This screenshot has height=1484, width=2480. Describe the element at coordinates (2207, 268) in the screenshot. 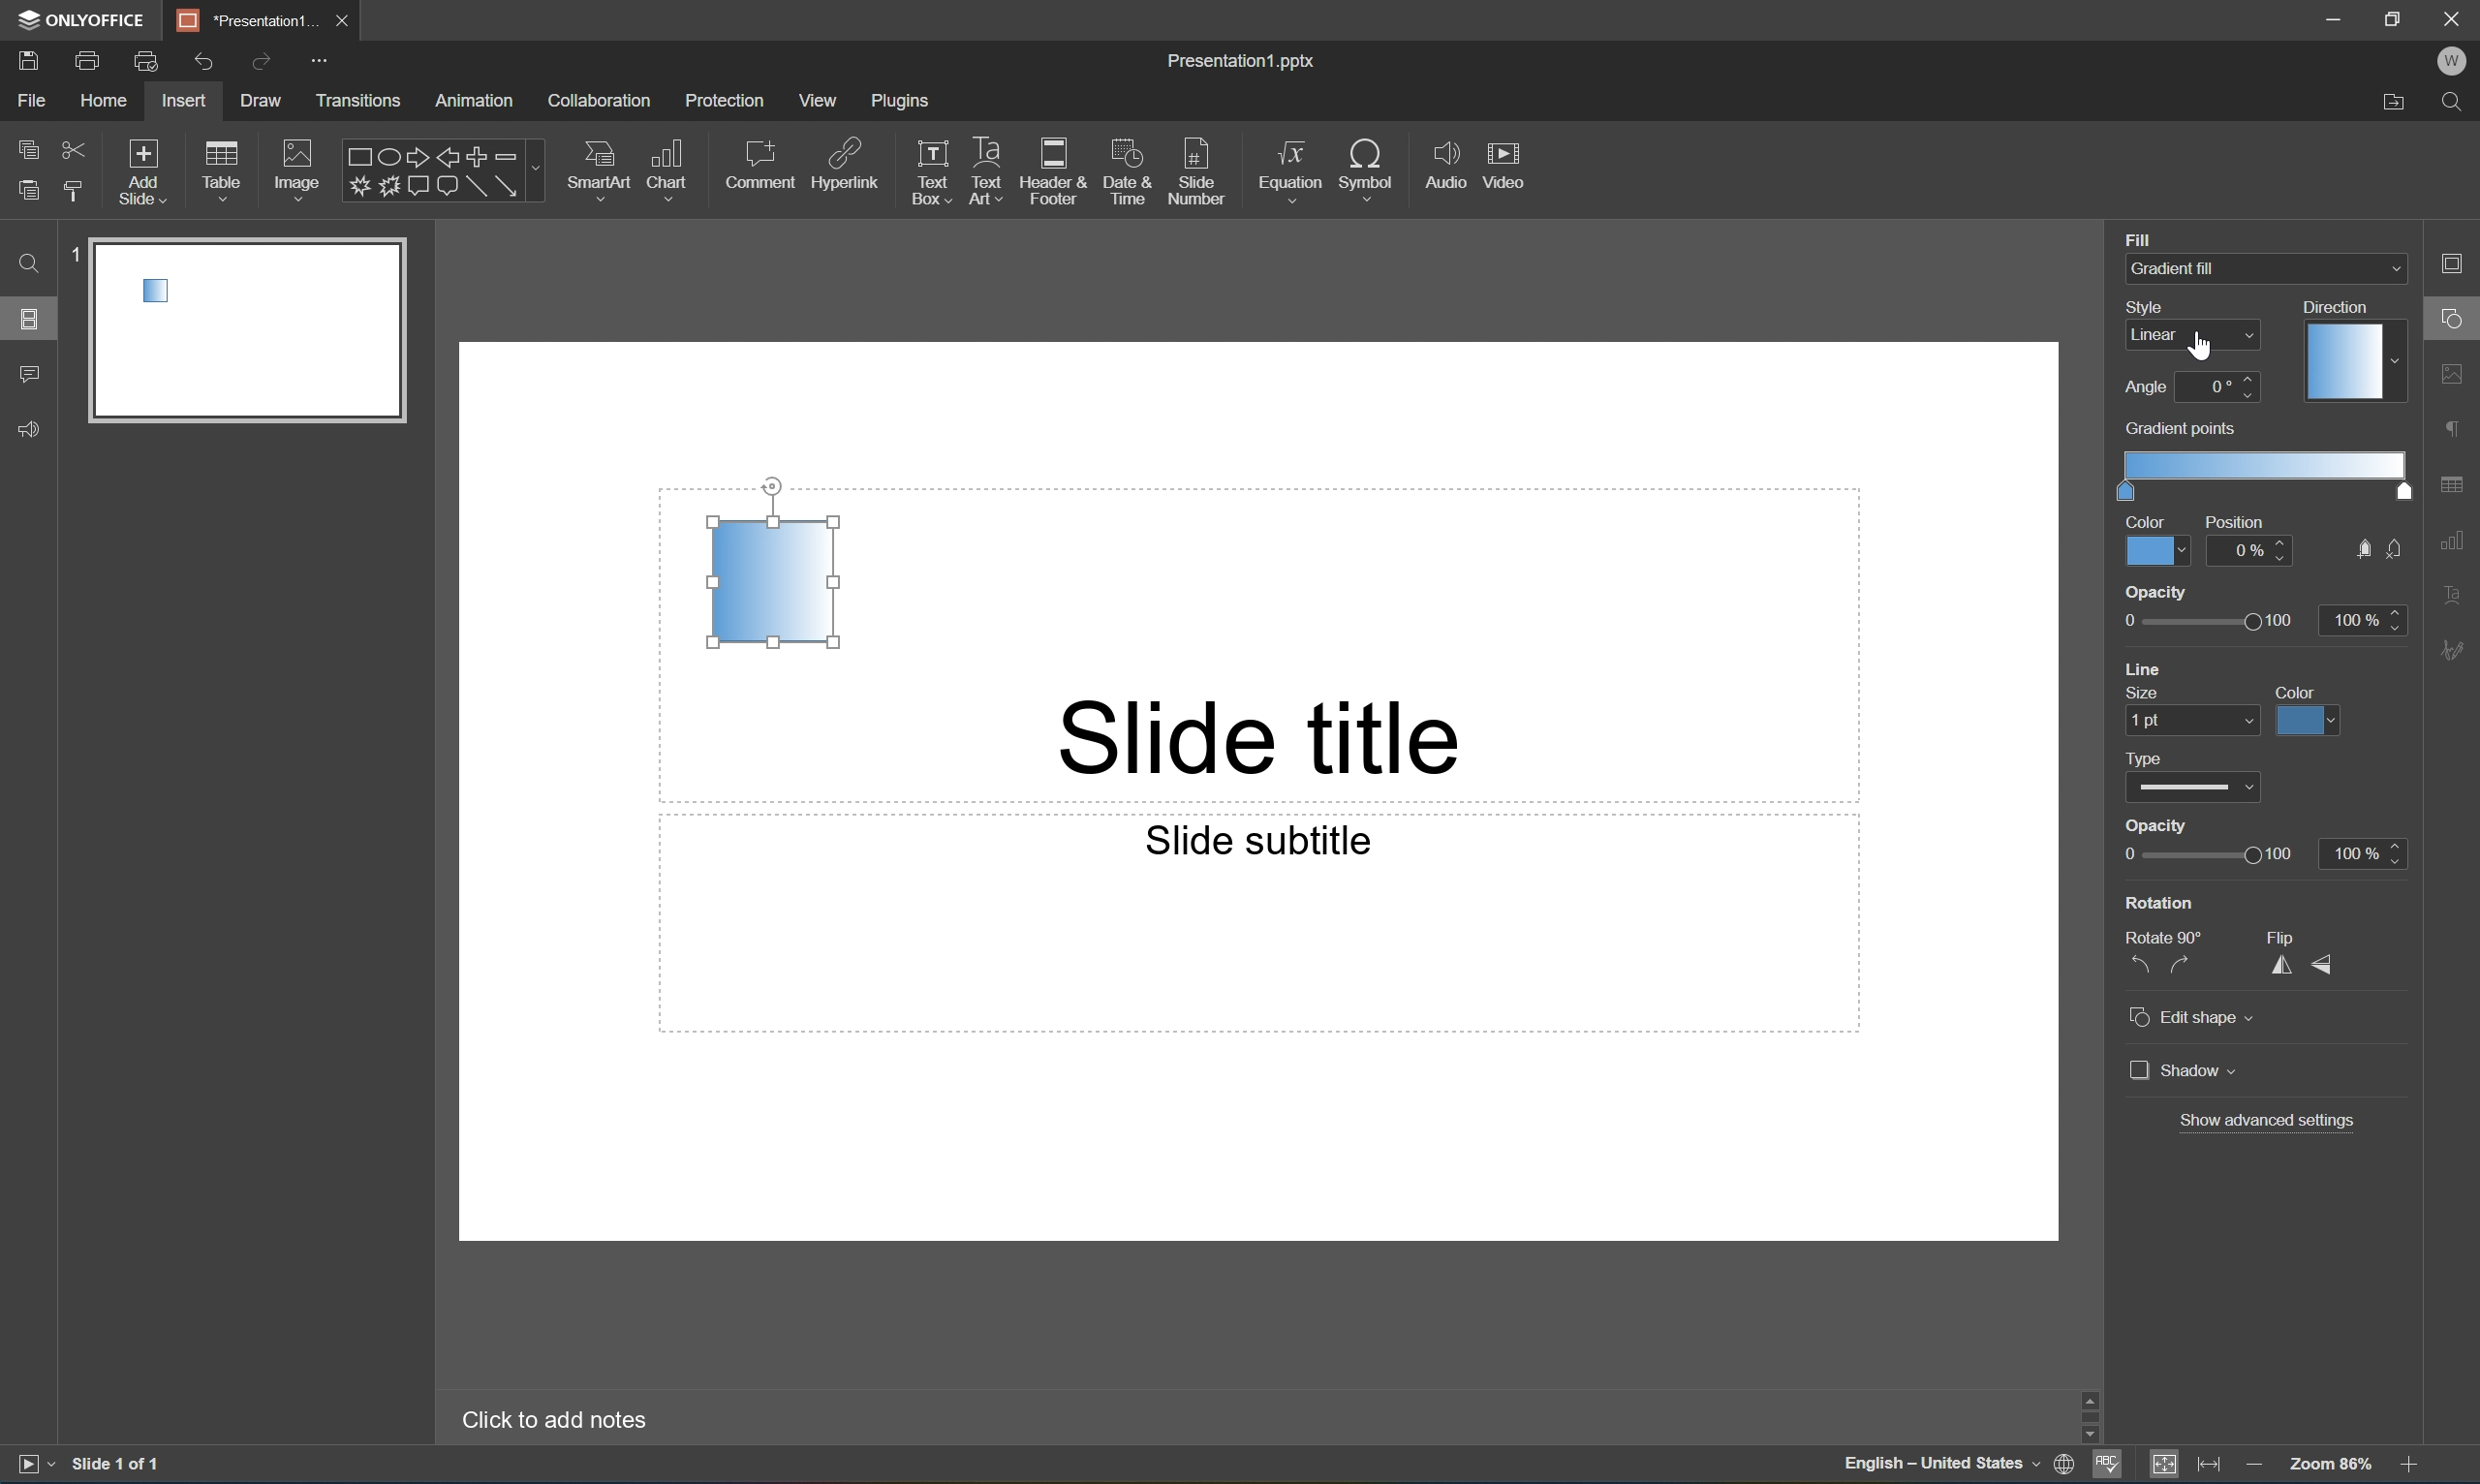

I see `Gradient fill` at that location.